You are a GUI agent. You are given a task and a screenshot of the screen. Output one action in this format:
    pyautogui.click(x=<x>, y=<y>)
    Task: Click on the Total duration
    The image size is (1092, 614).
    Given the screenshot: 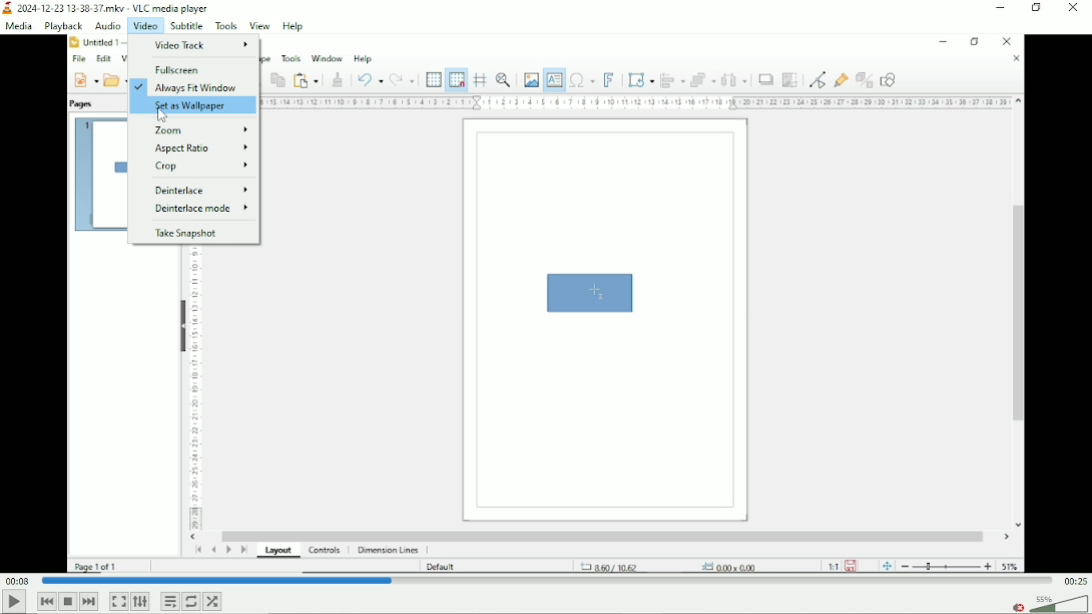 What is the action you would take?
    pyautogui.click(x=1076, y=581)
    